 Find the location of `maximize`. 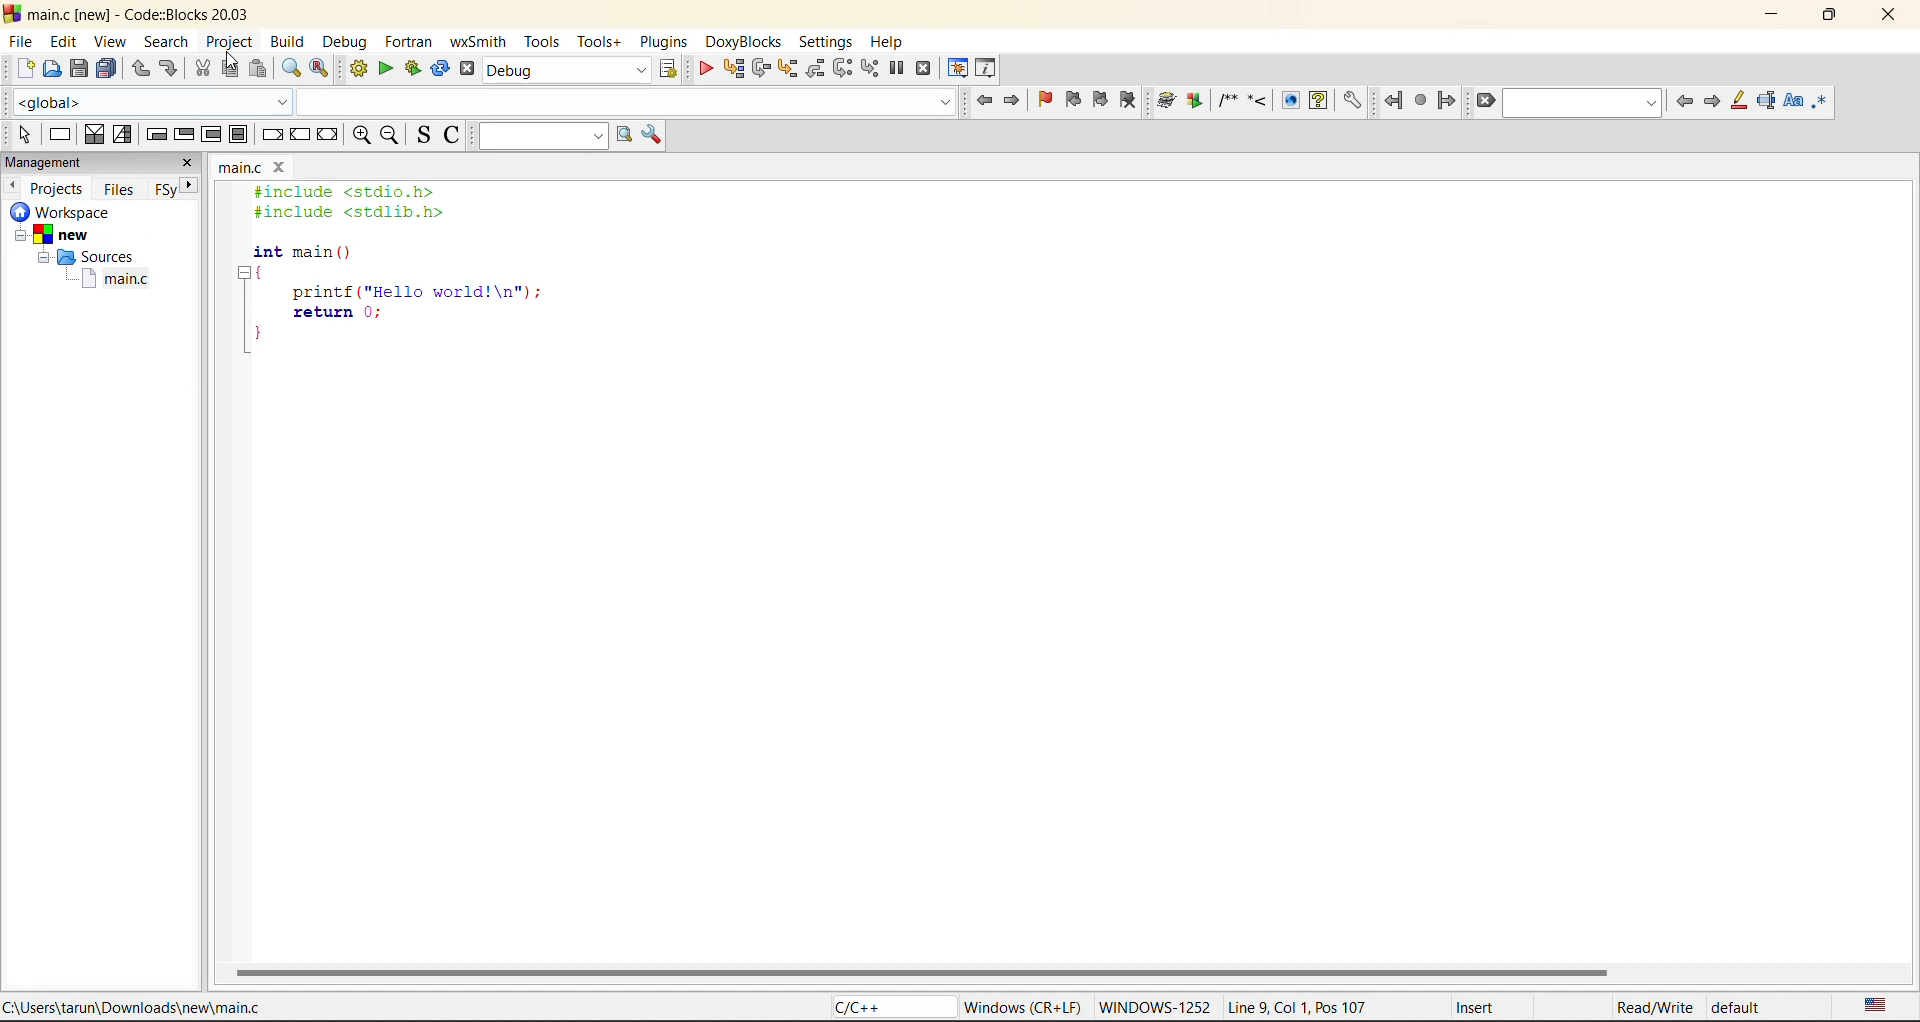

maximize is located at coordinates (1834, 18).